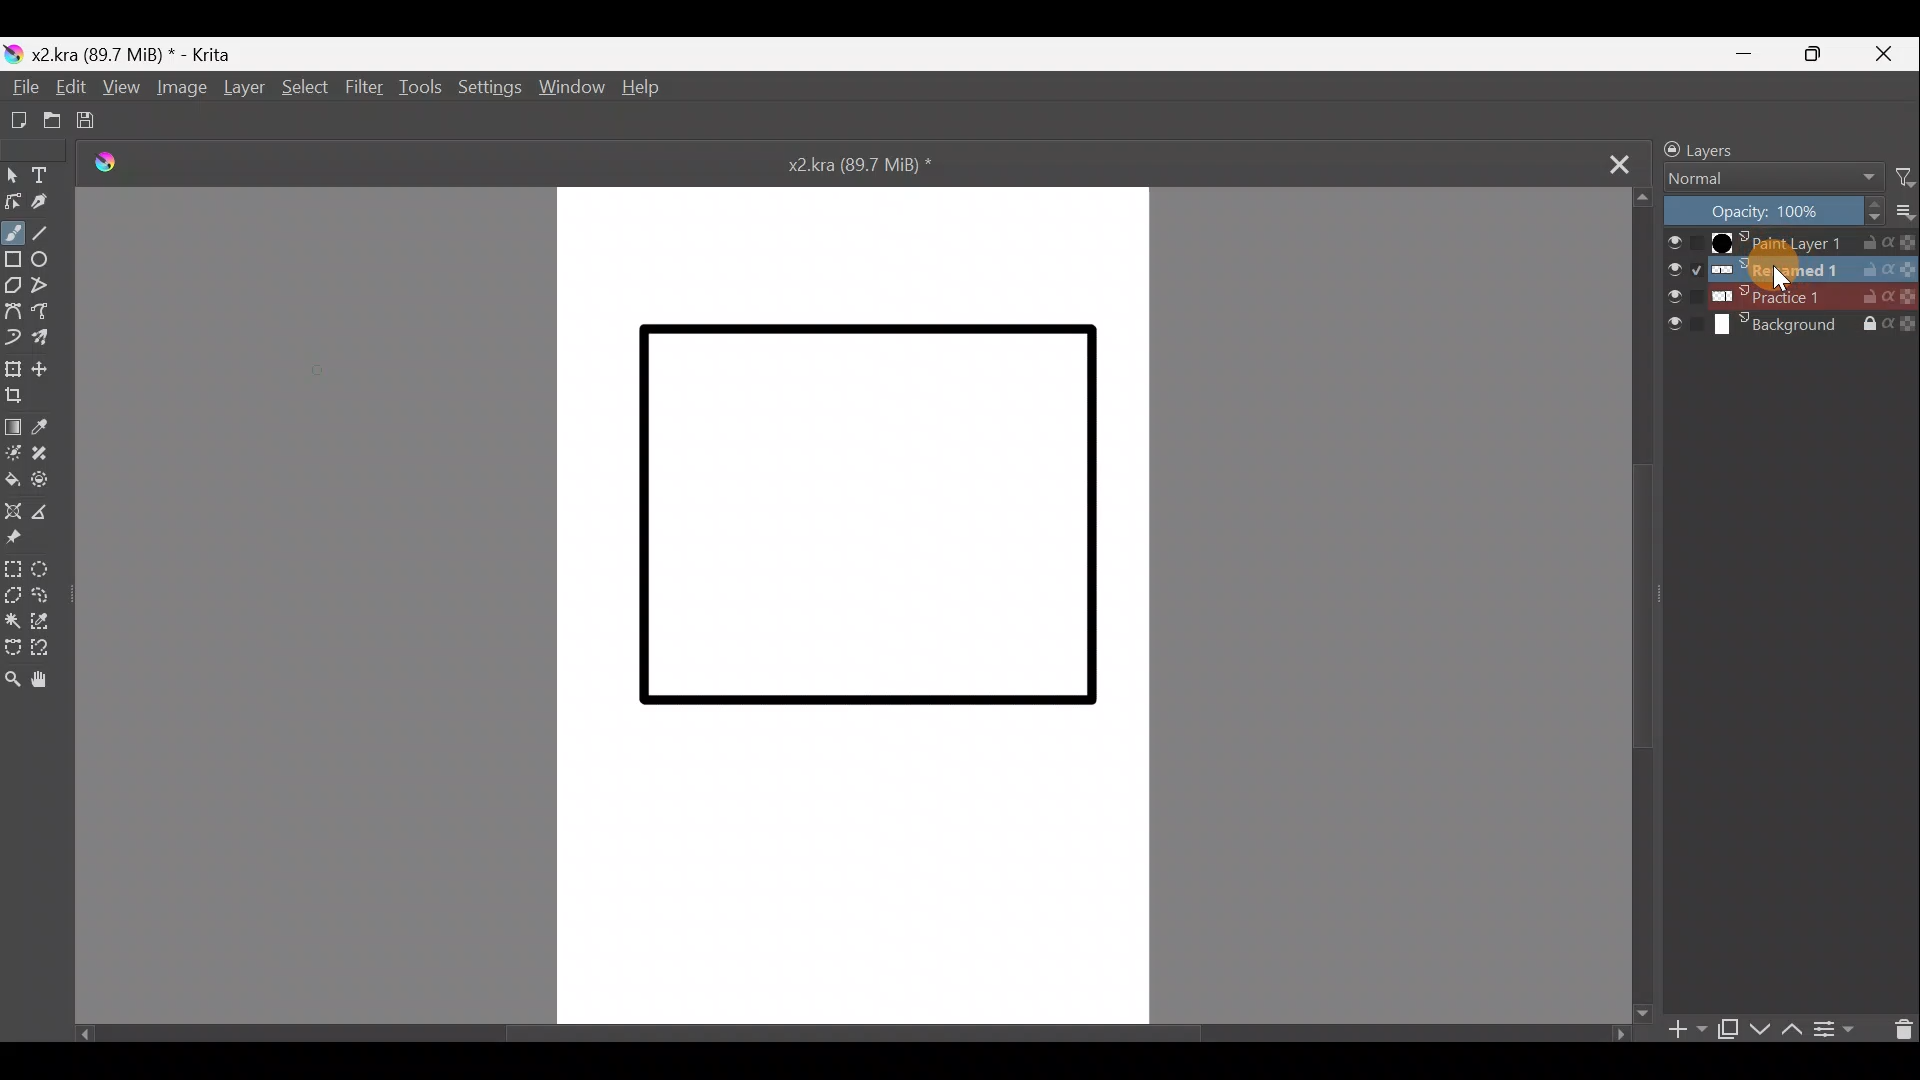 Image resolution: width=1920 pixels, height=1080 pixels. I want to click on Lock/unlock, so click(1666, 149).